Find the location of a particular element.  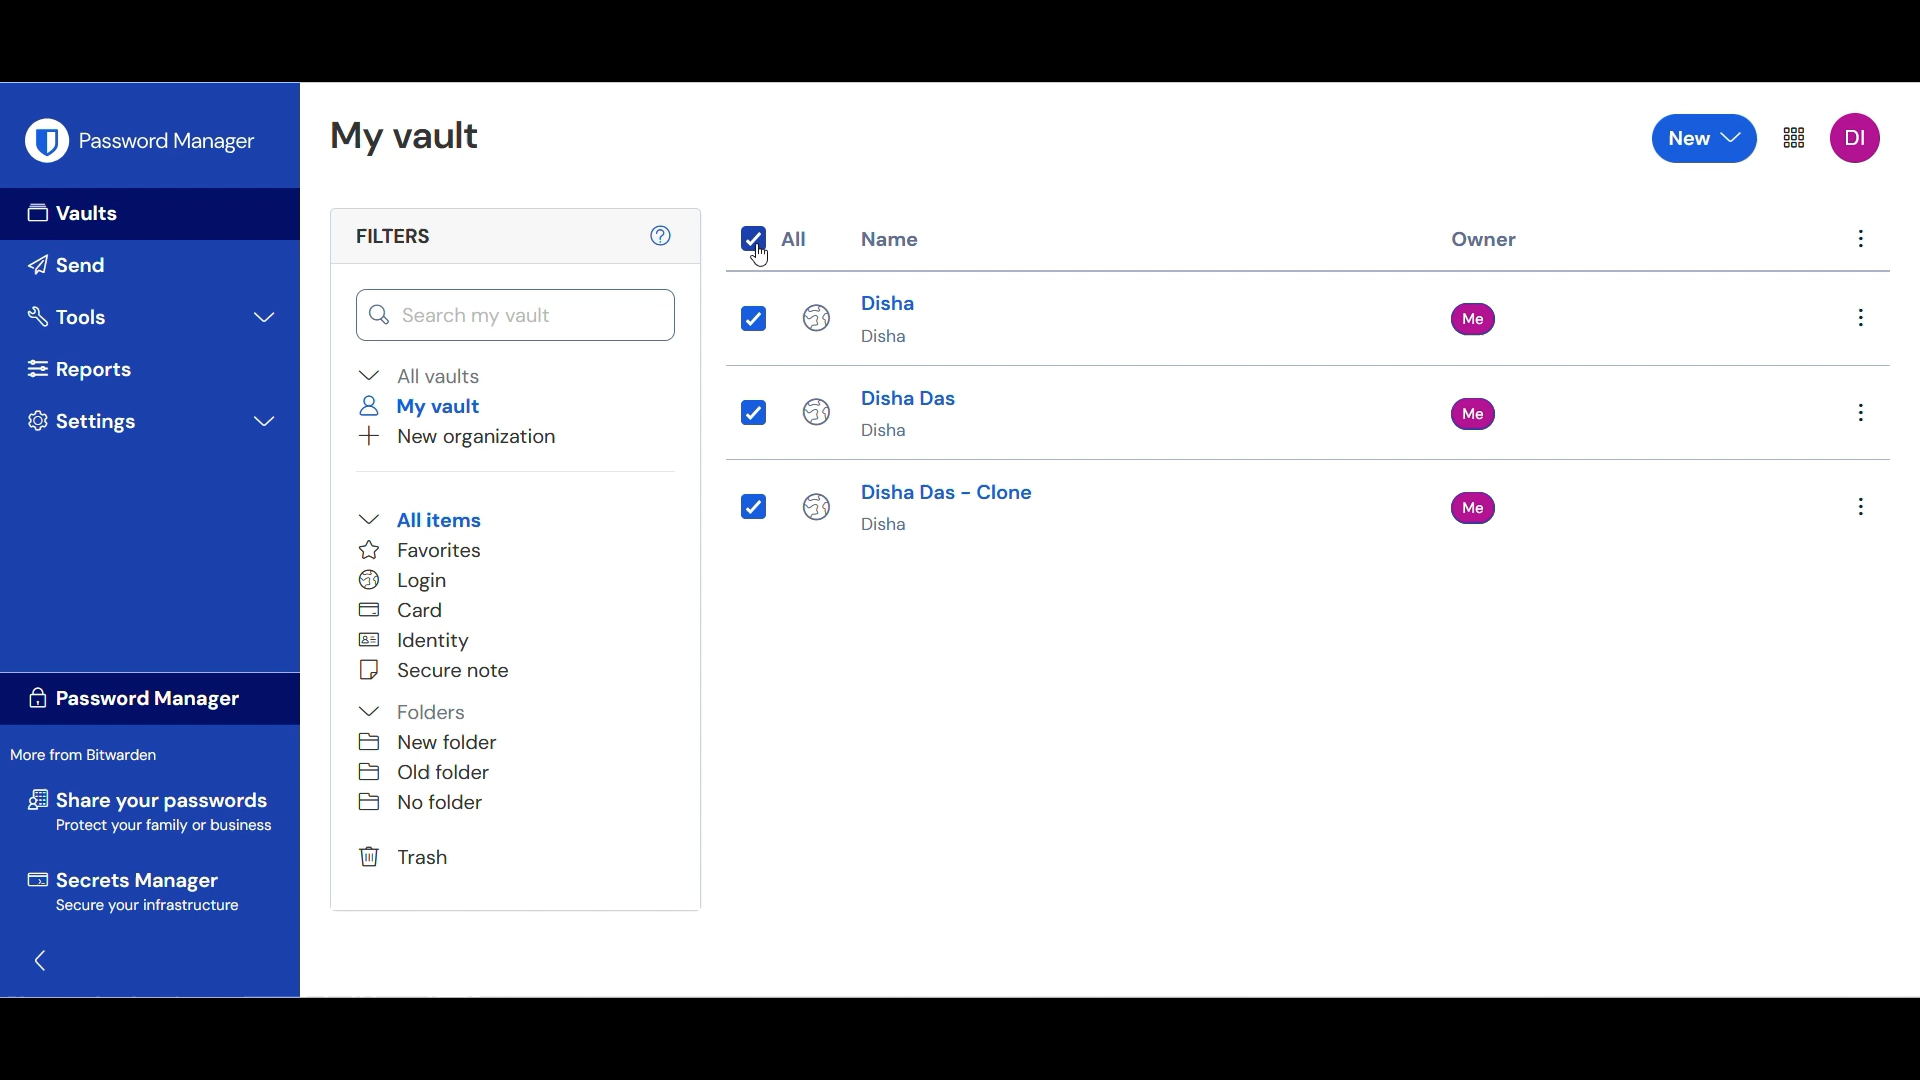

Reports is located at coordinates (151, 369).